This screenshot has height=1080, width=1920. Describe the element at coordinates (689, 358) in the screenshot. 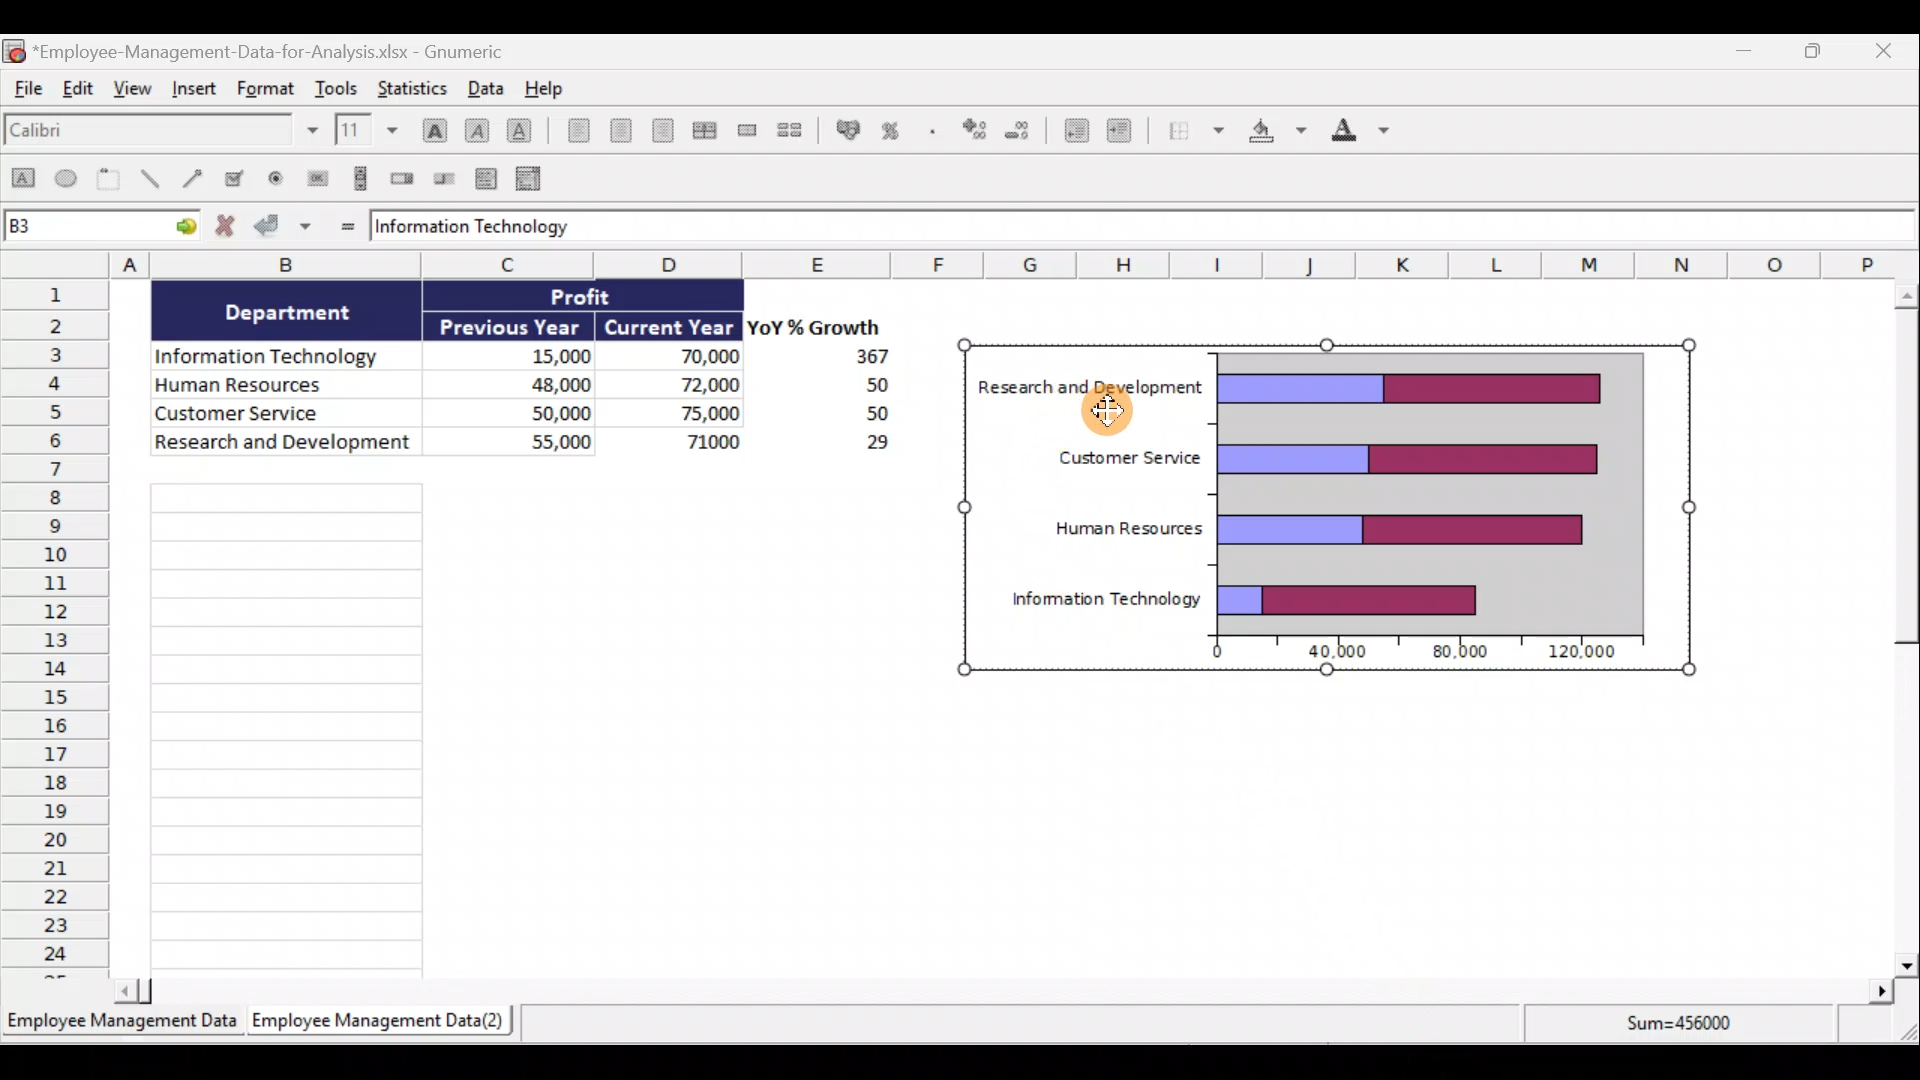

I see `70,000` at that location.